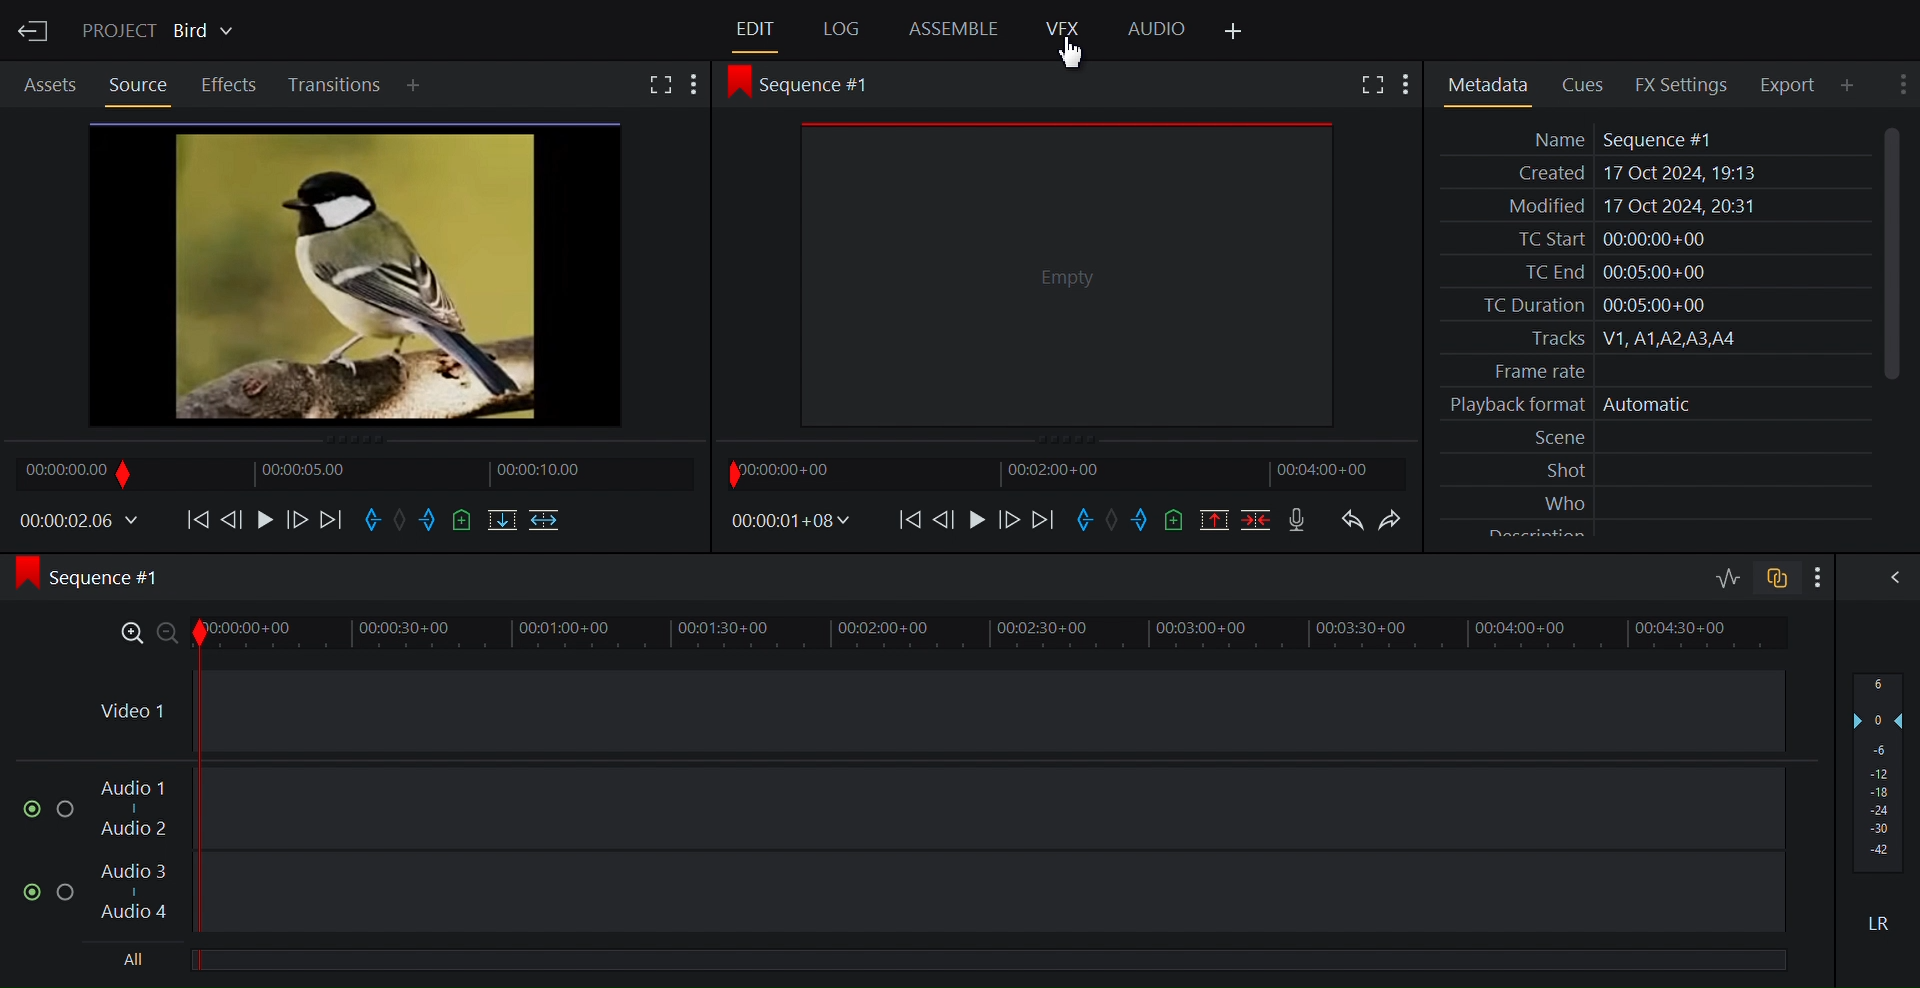 This screenshot has height=988, width=1920. What do you see at coordinates (233, 519) in the screenshot?
I see `Nudge one frame back` at bounding box center [233, 519].